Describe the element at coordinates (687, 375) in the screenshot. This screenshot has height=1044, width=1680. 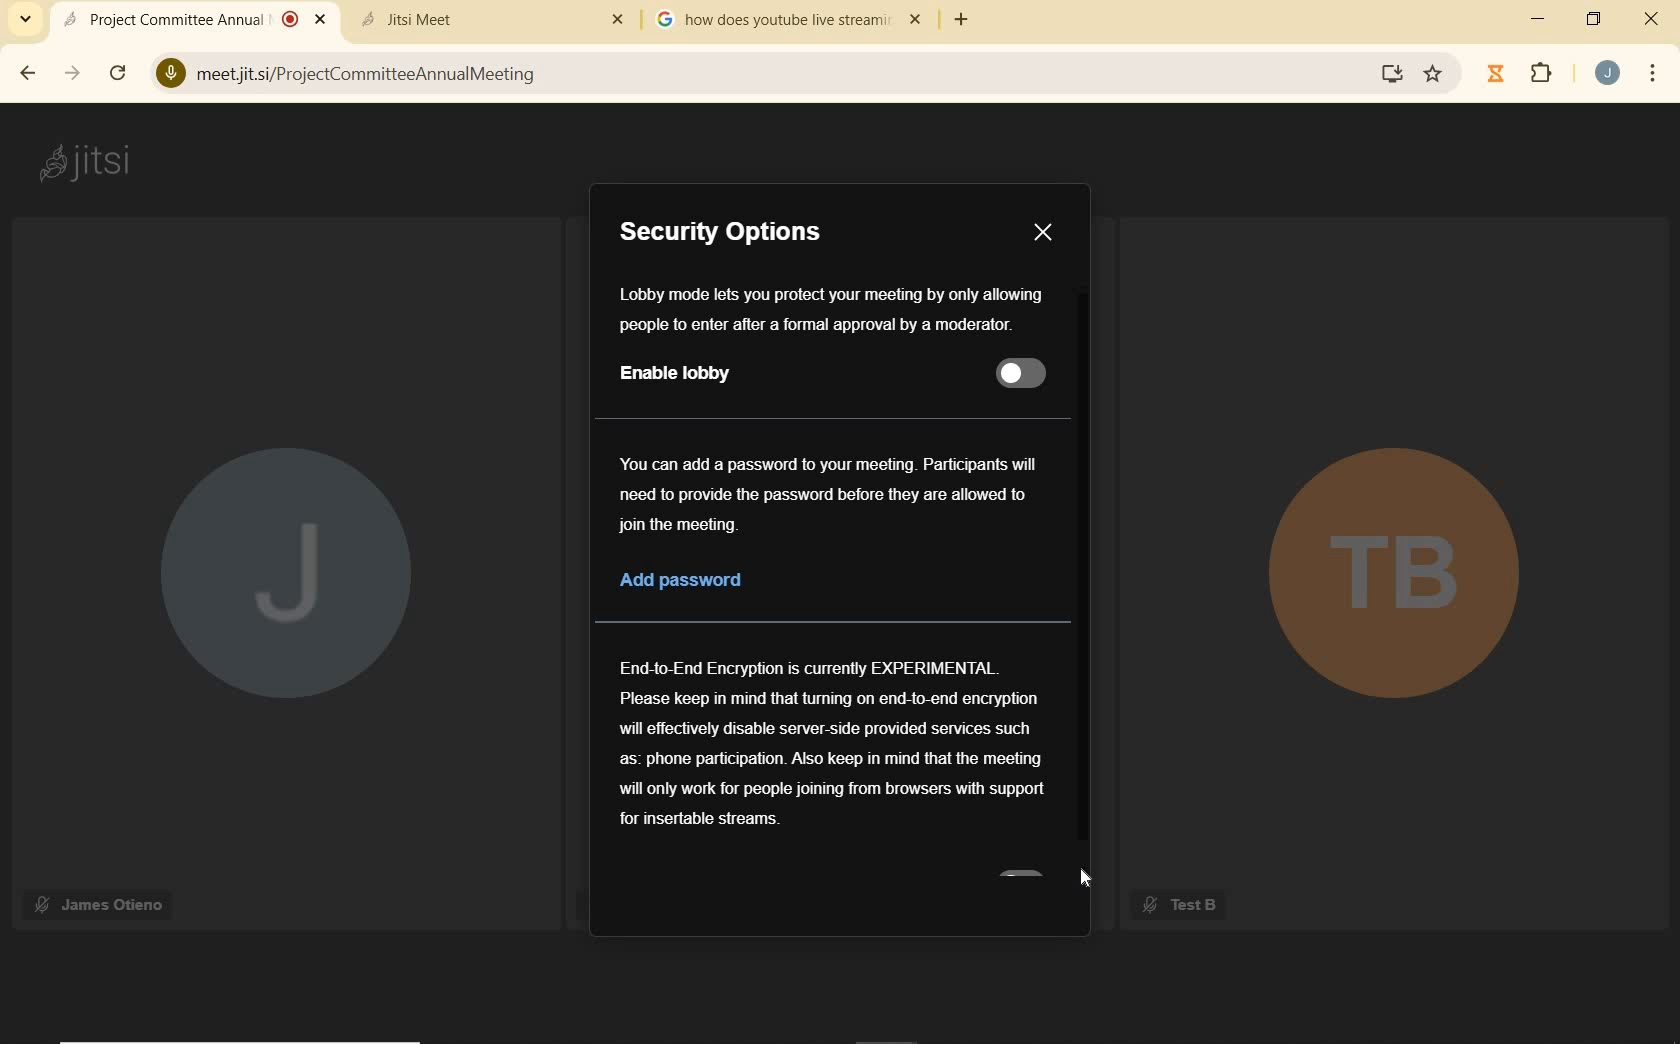
I see `ENABLE LOBBY` at that location.